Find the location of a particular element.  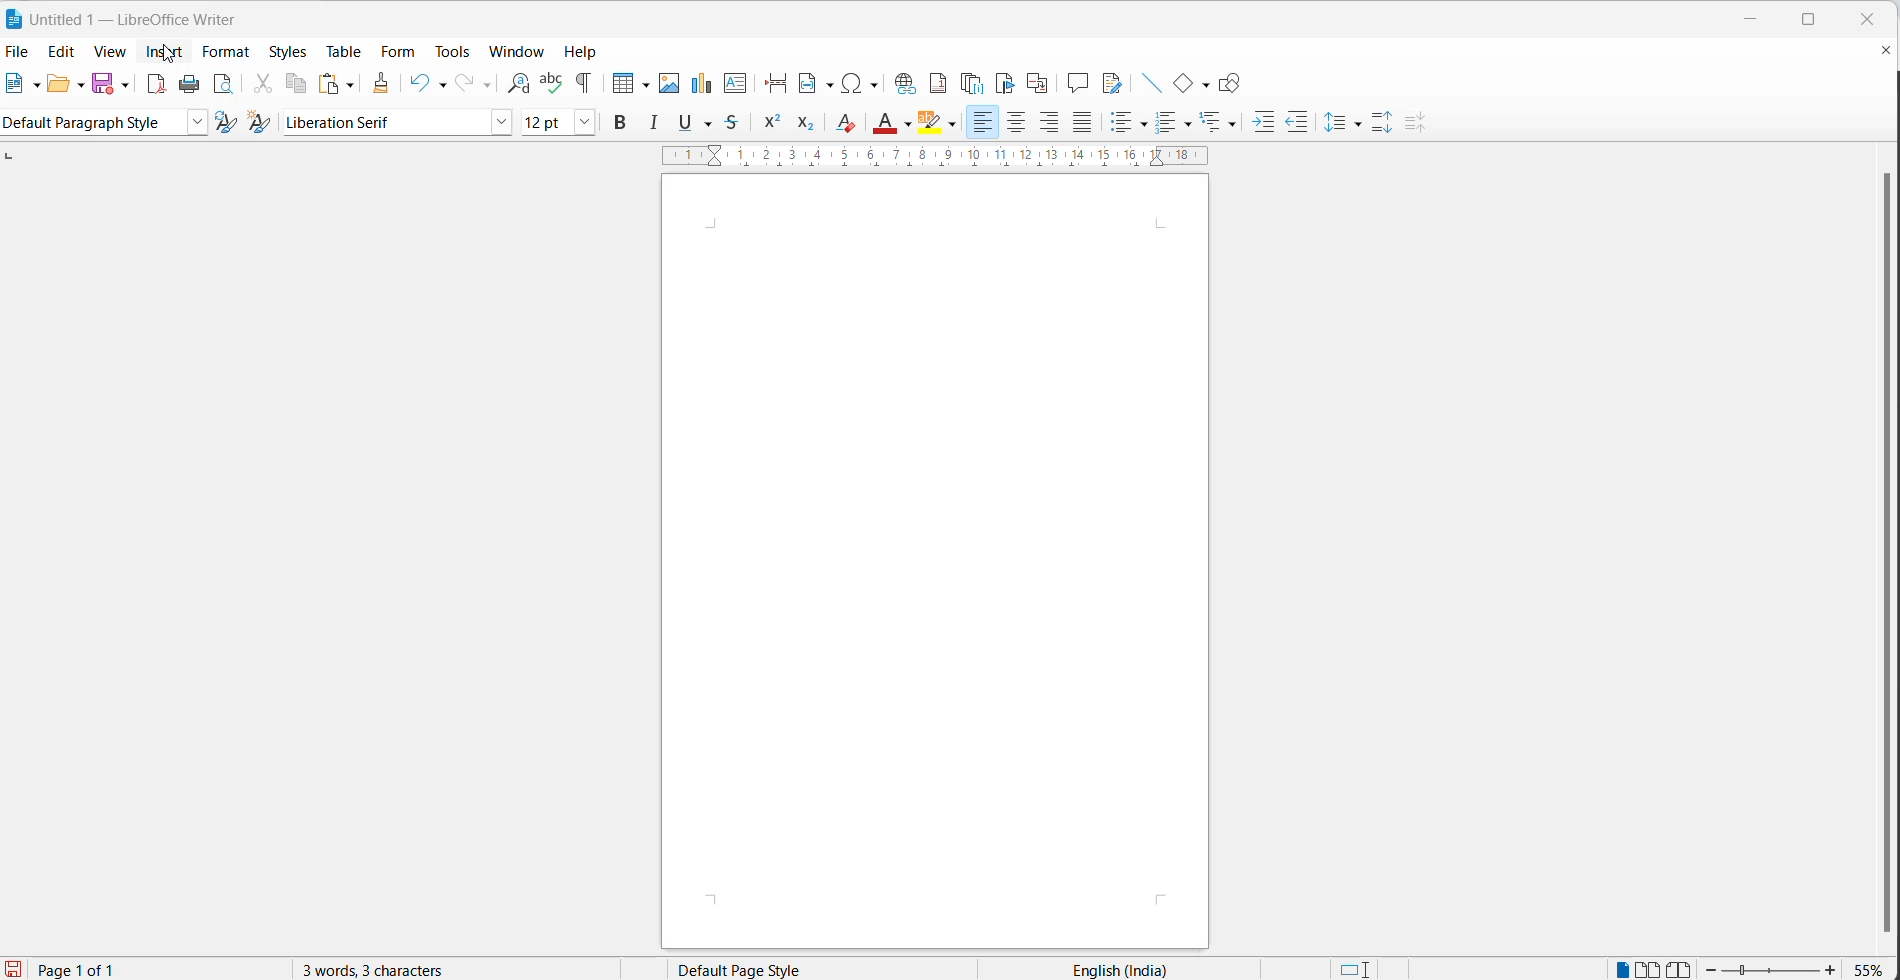

open options is located at coordinates (74, 86).